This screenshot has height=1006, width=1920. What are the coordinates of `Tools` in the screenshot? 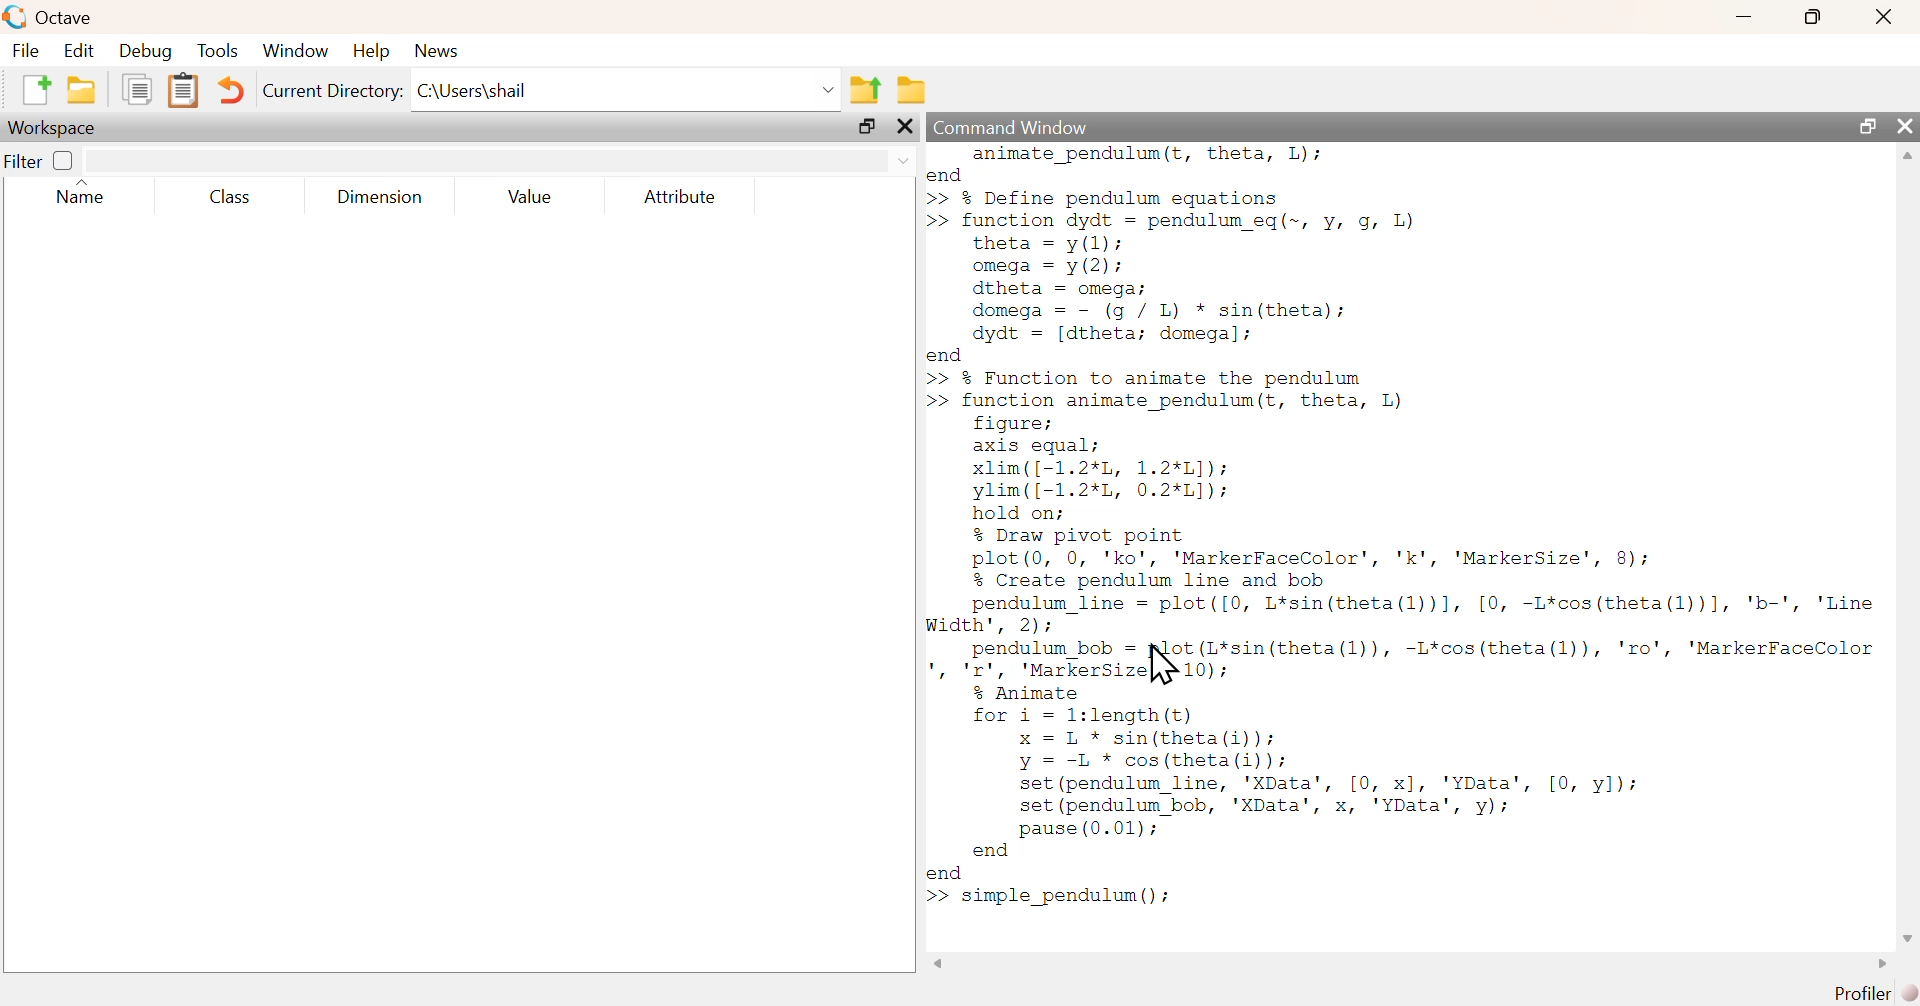 It's located at (219, 52).